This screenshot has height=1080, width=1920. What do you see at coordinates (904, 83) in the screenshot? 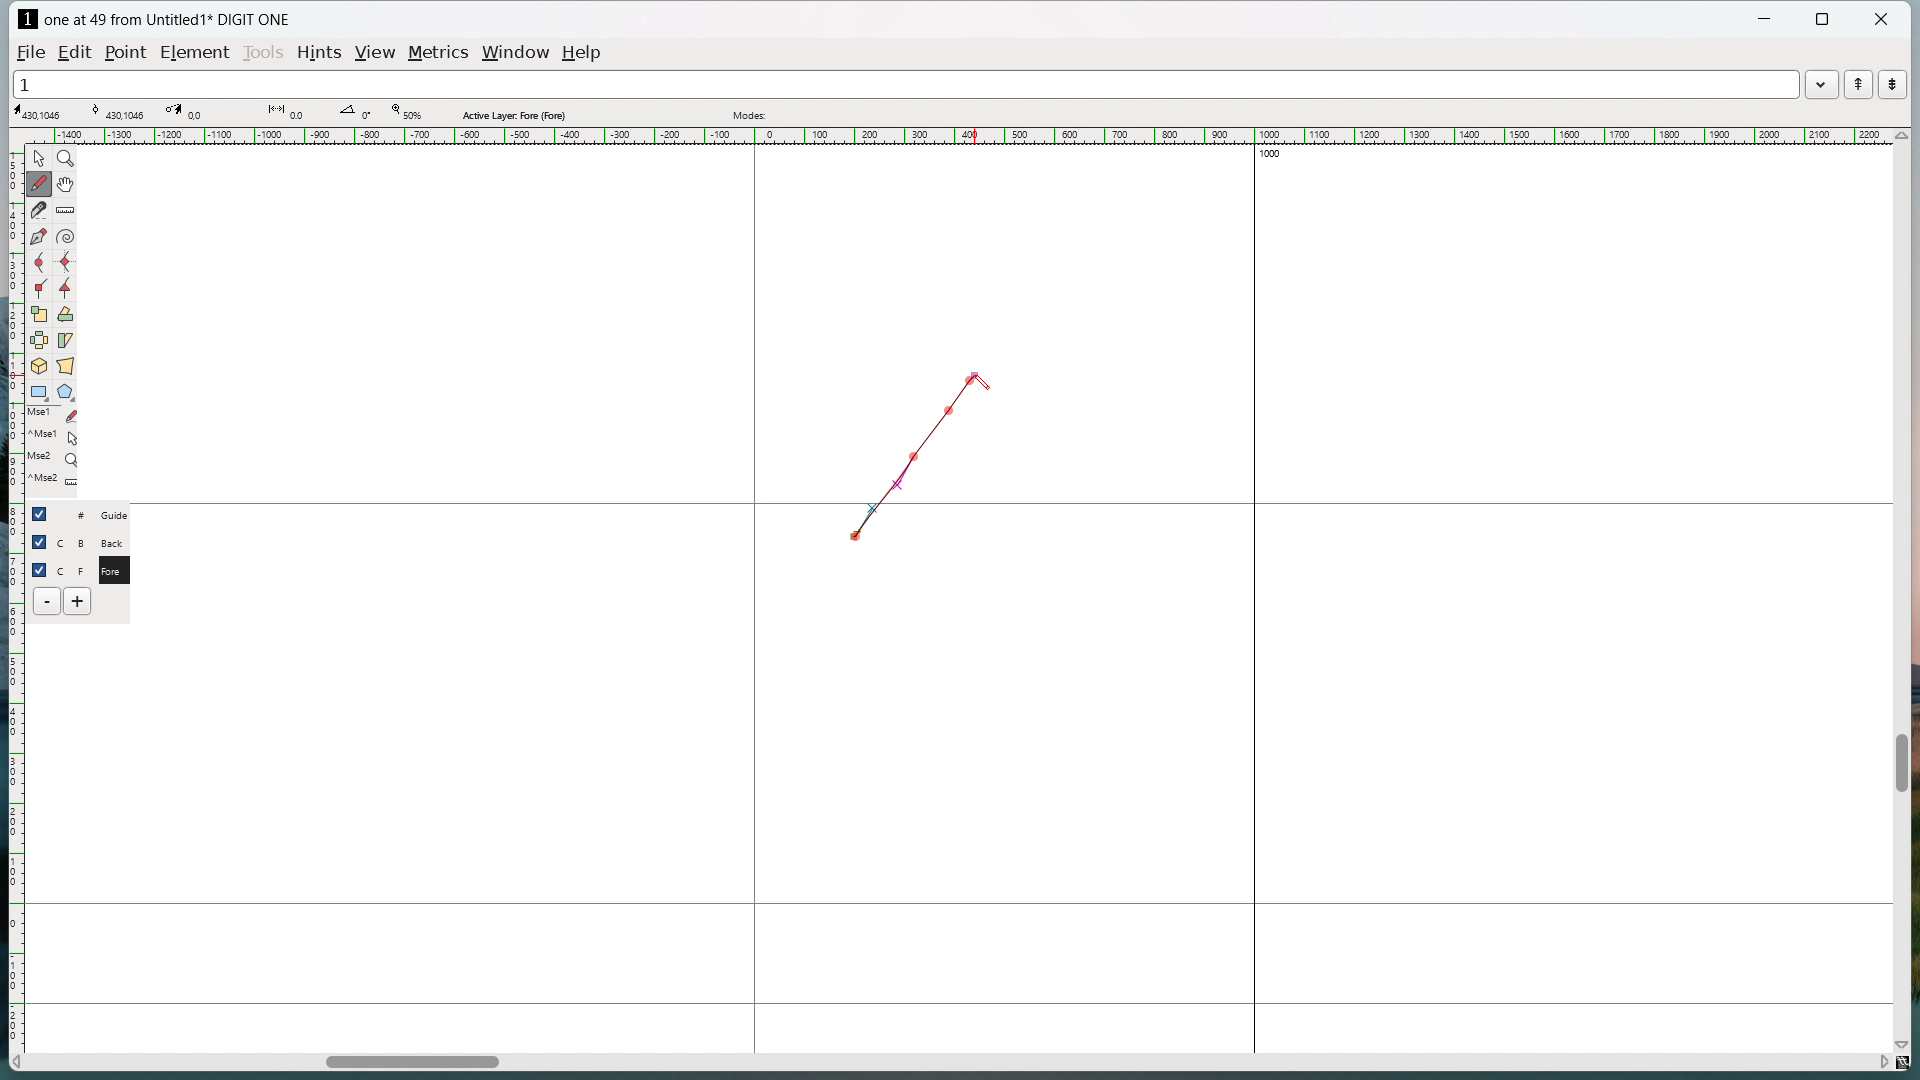
I see `1` at bounding box center [904, 83].